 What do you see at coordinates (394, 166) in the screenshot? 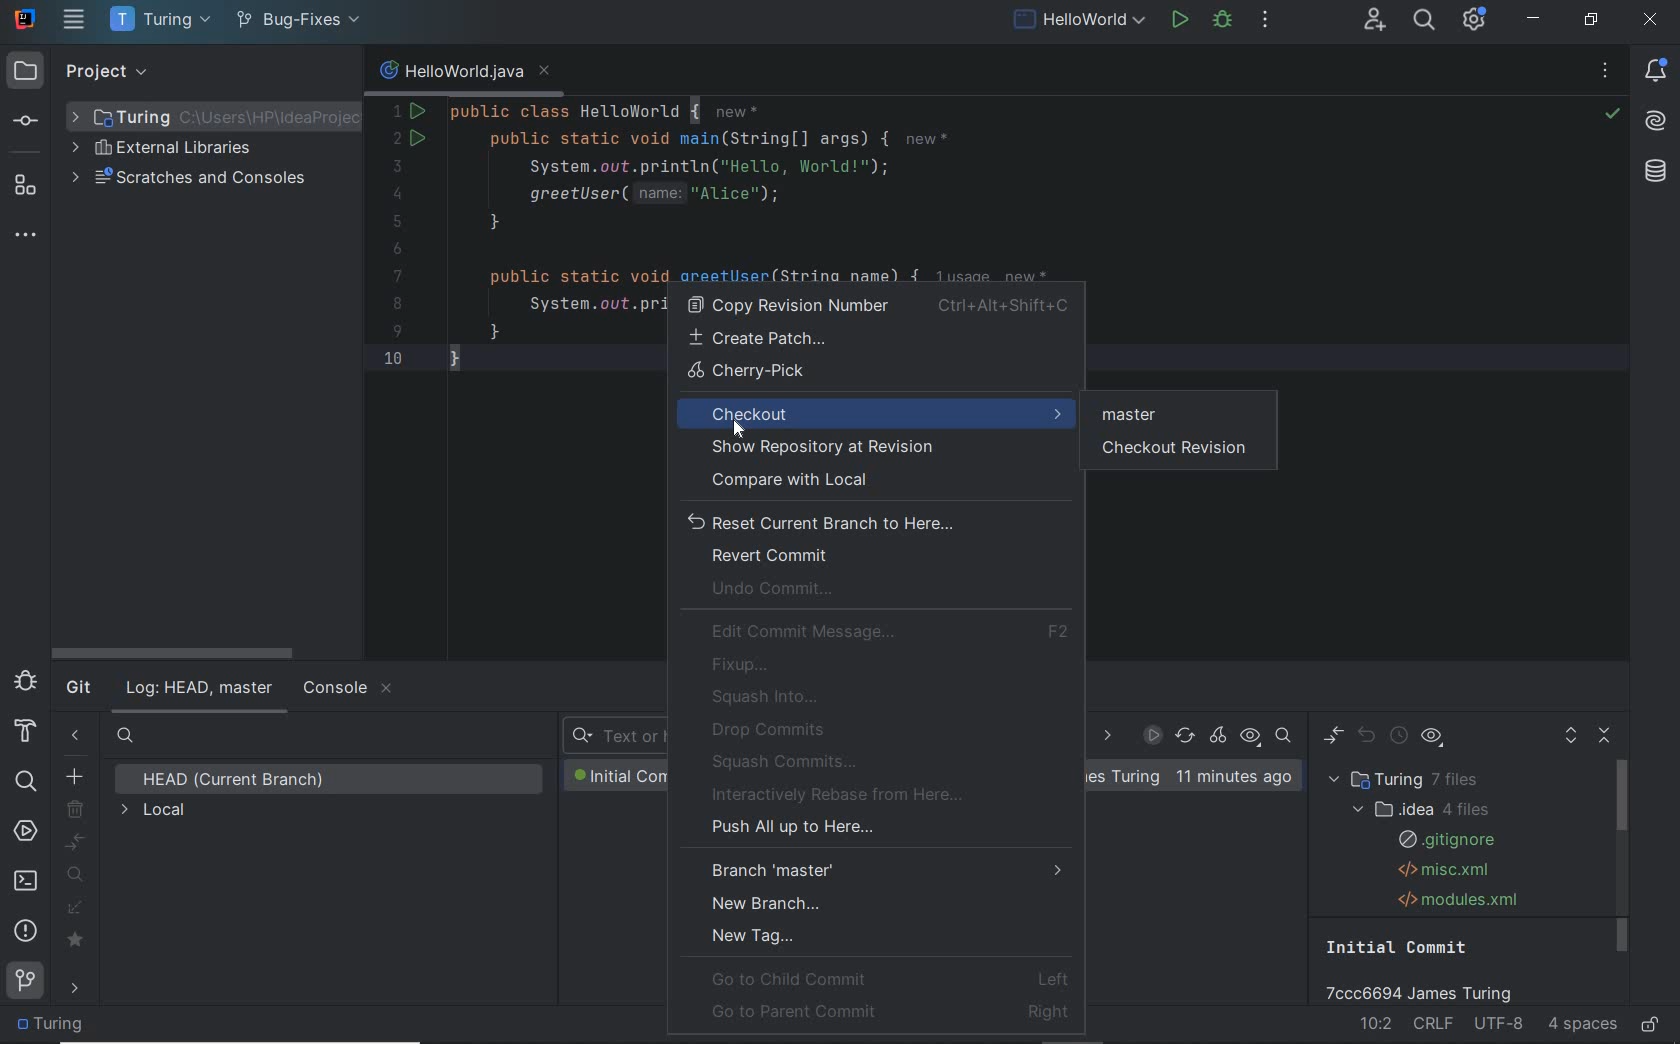
I see `3` at bounding box center [394, 166].